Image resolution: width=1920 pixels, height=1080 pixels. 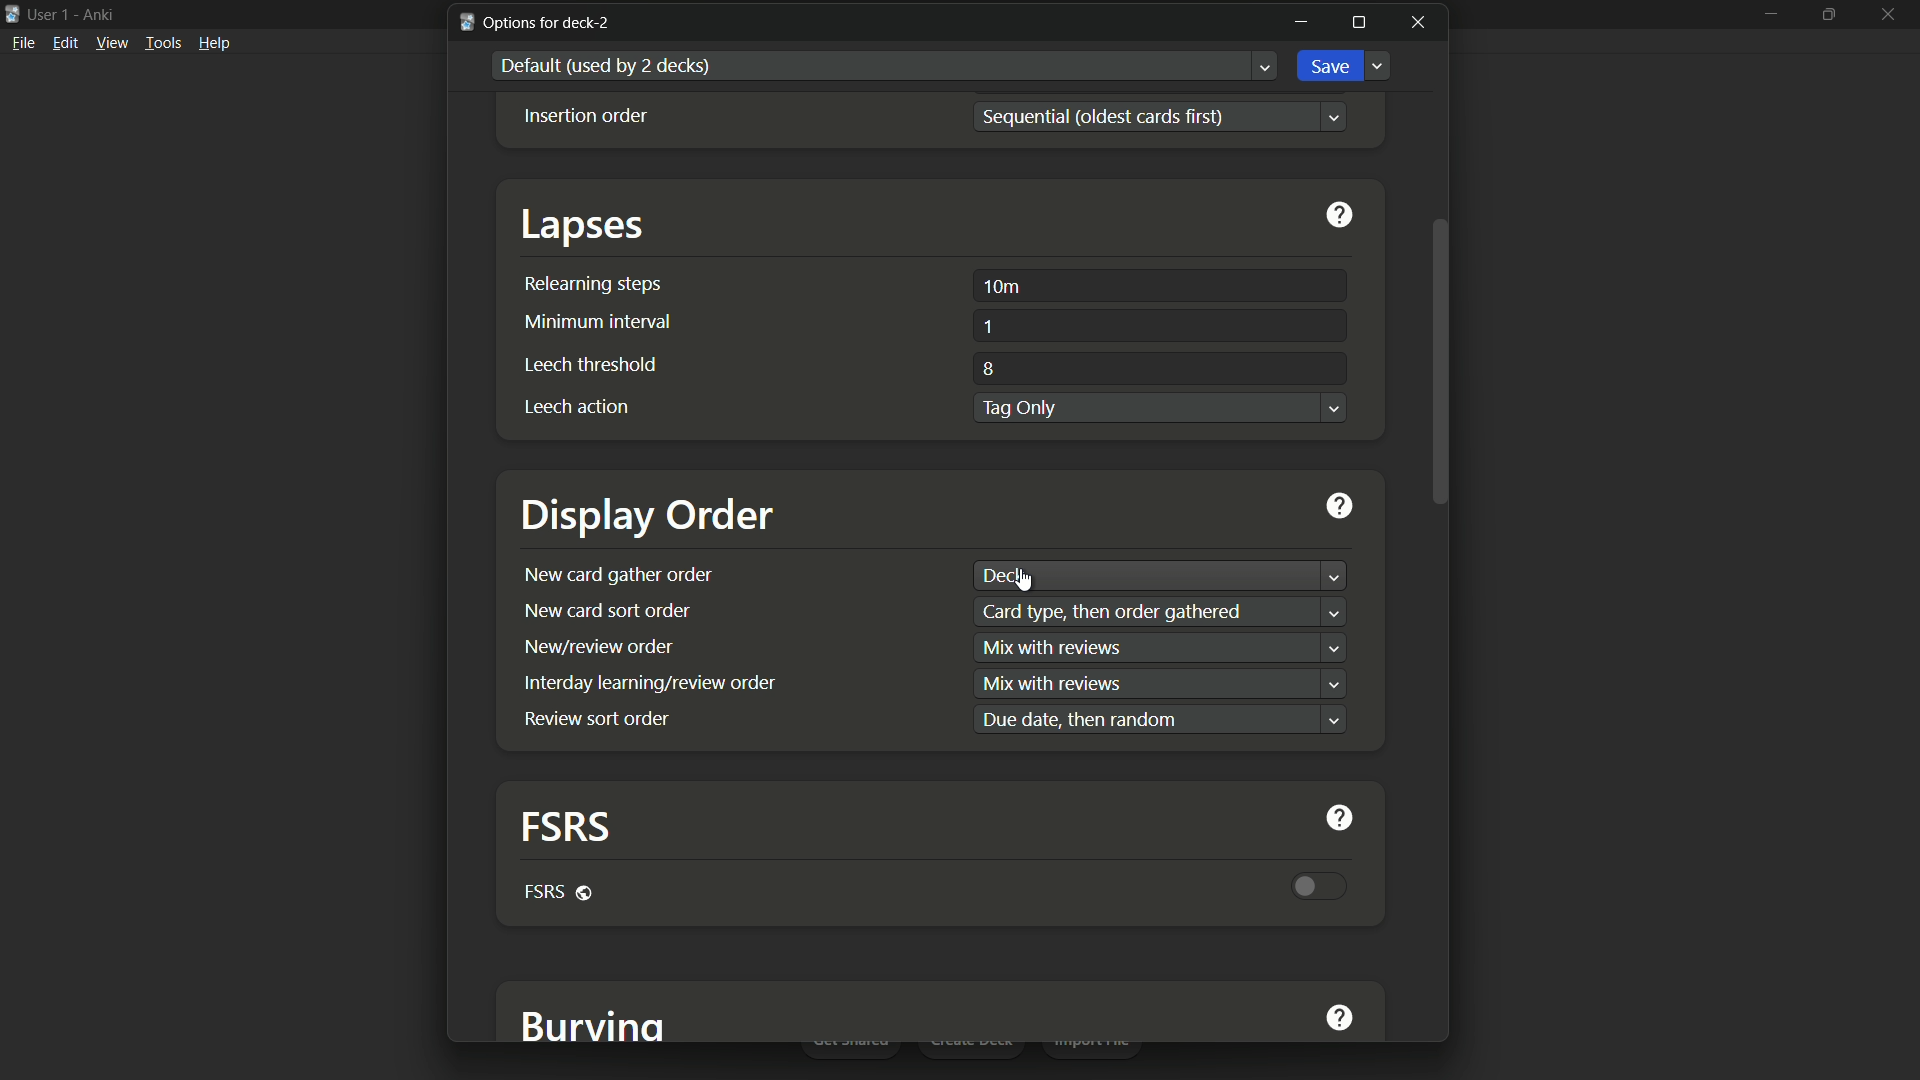 What do you see at coordinates (560, 891) in the screenshot?
I see `fsrs` at bounding box center [560, 891].